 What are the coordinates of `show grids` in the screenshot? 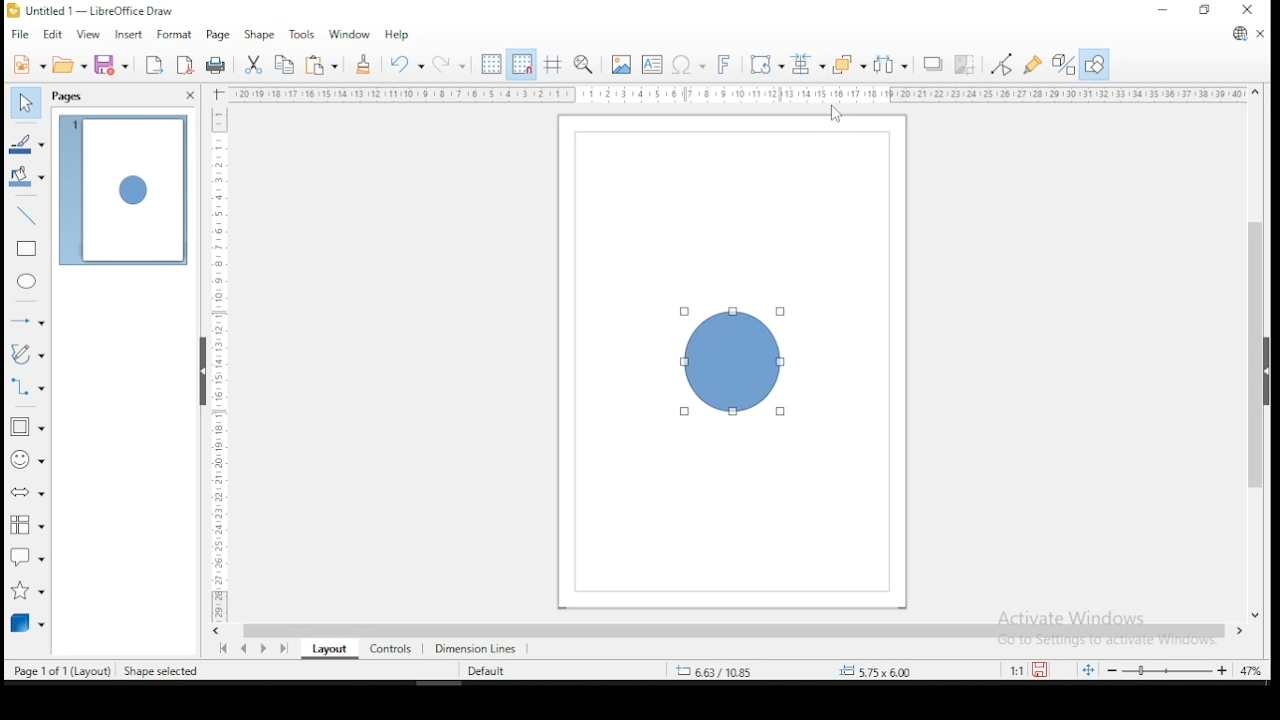 It's located at (489, 66).